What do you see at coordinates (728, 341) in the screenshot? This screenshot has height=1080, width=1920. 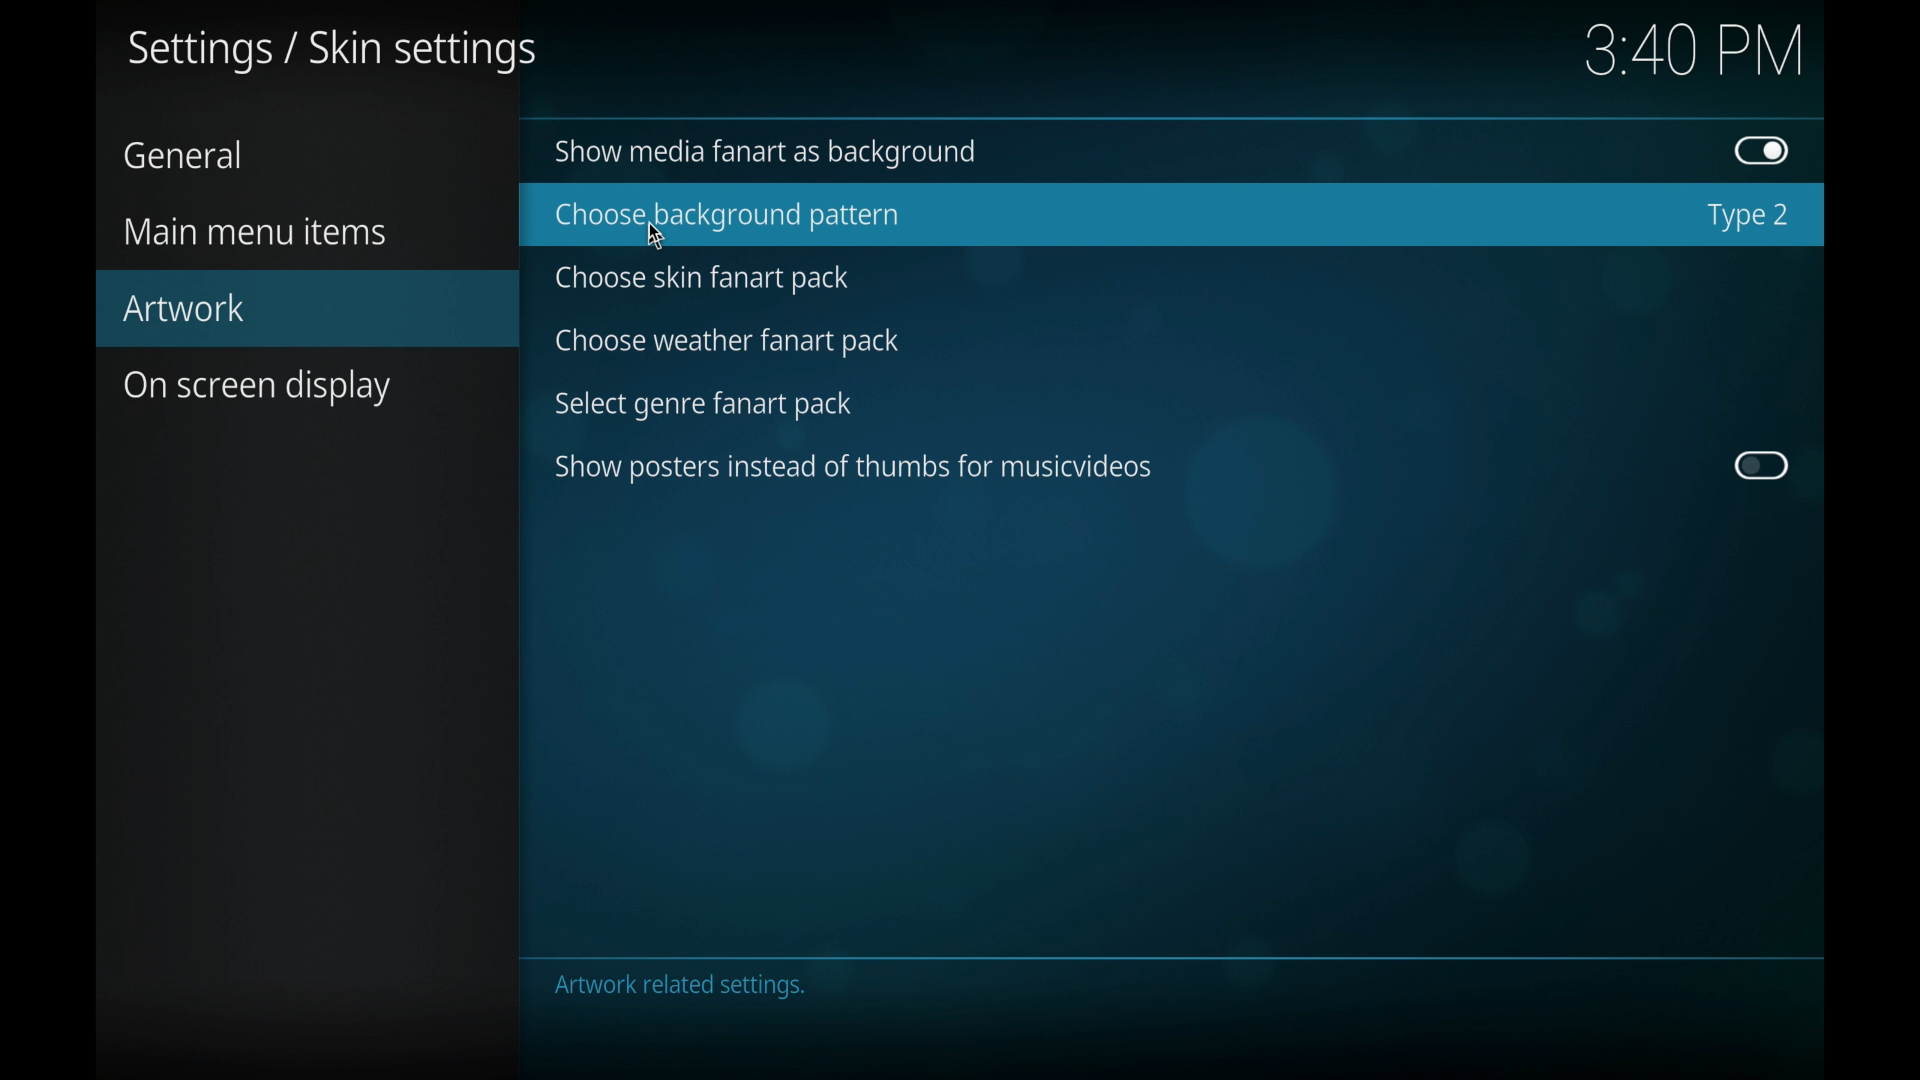 I see `choose weather fan art pack` at bounding box center [728, 341].